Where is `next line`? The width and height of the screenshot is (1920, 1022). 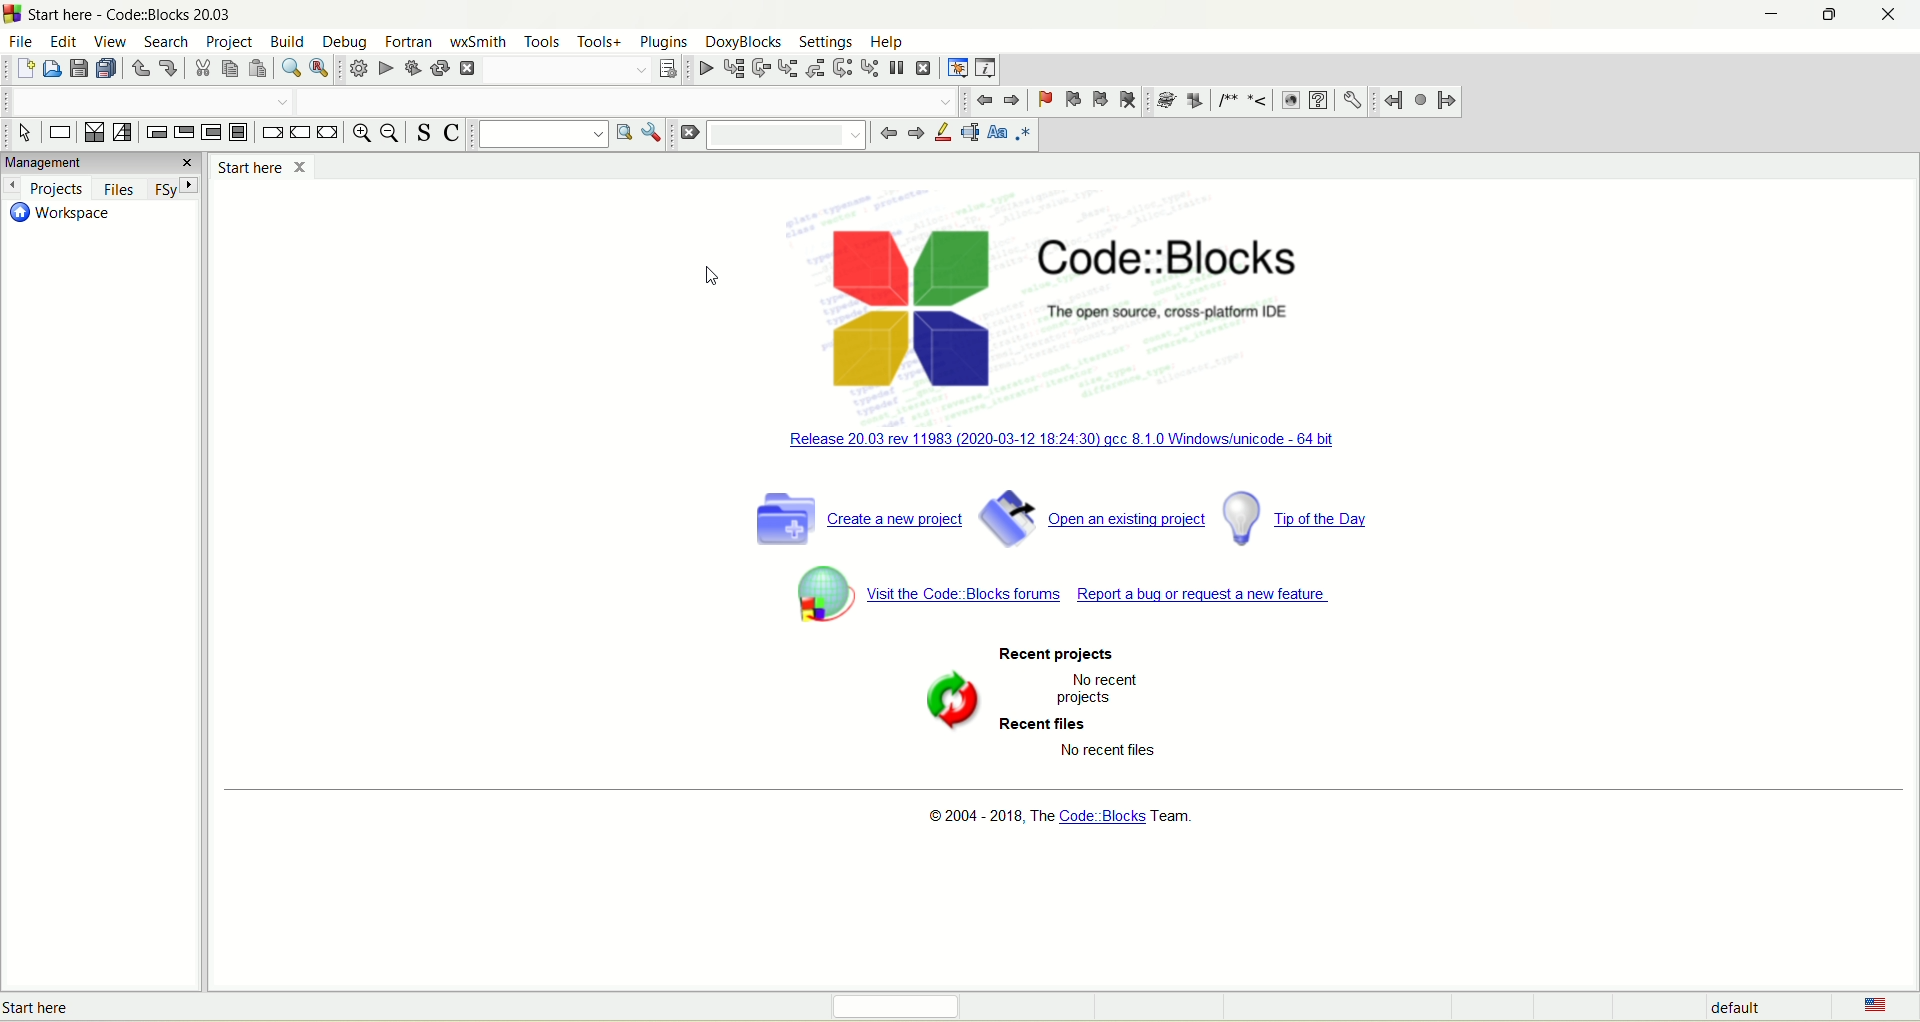
next line is located at coordinates (760, 69).